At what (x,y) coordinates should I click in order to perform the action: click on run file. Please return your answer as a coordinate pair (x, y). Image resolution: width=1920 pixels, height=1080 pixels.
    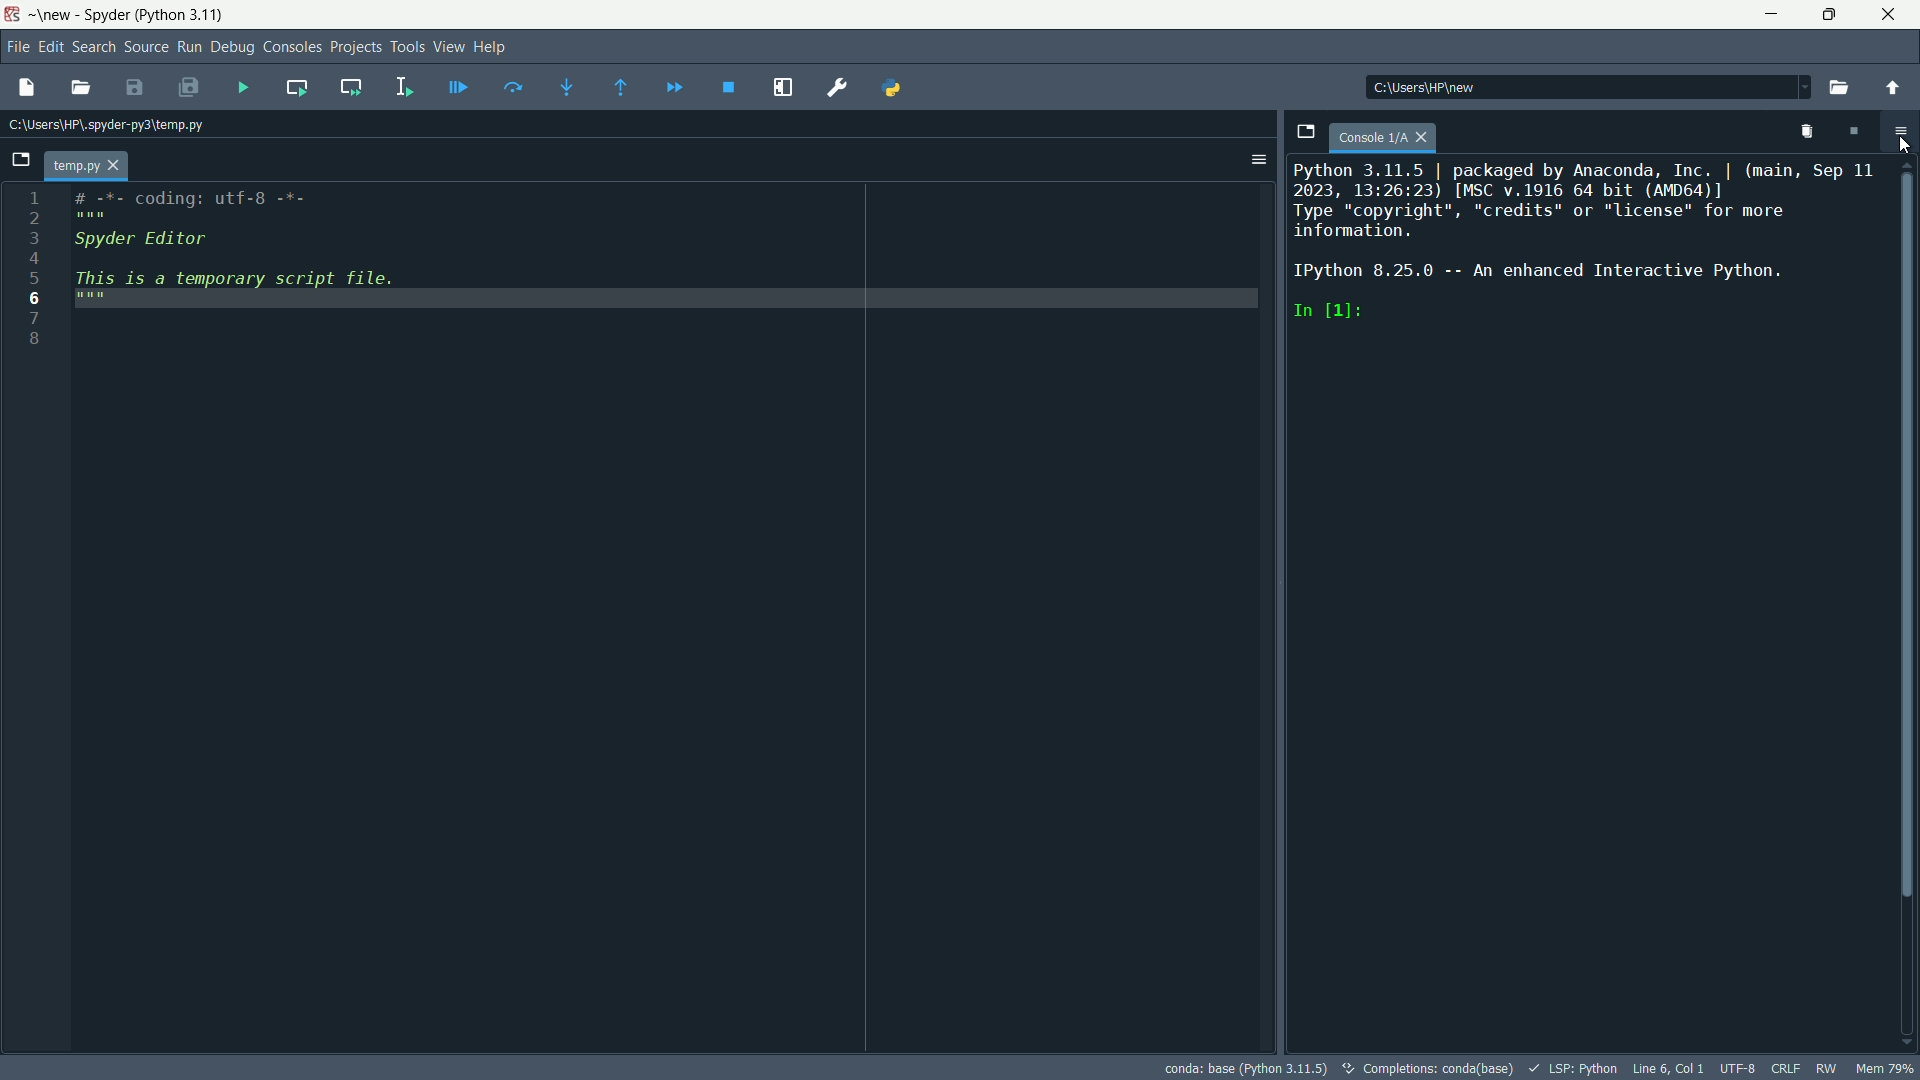
    Looking at the image, I should click on (246, 89).